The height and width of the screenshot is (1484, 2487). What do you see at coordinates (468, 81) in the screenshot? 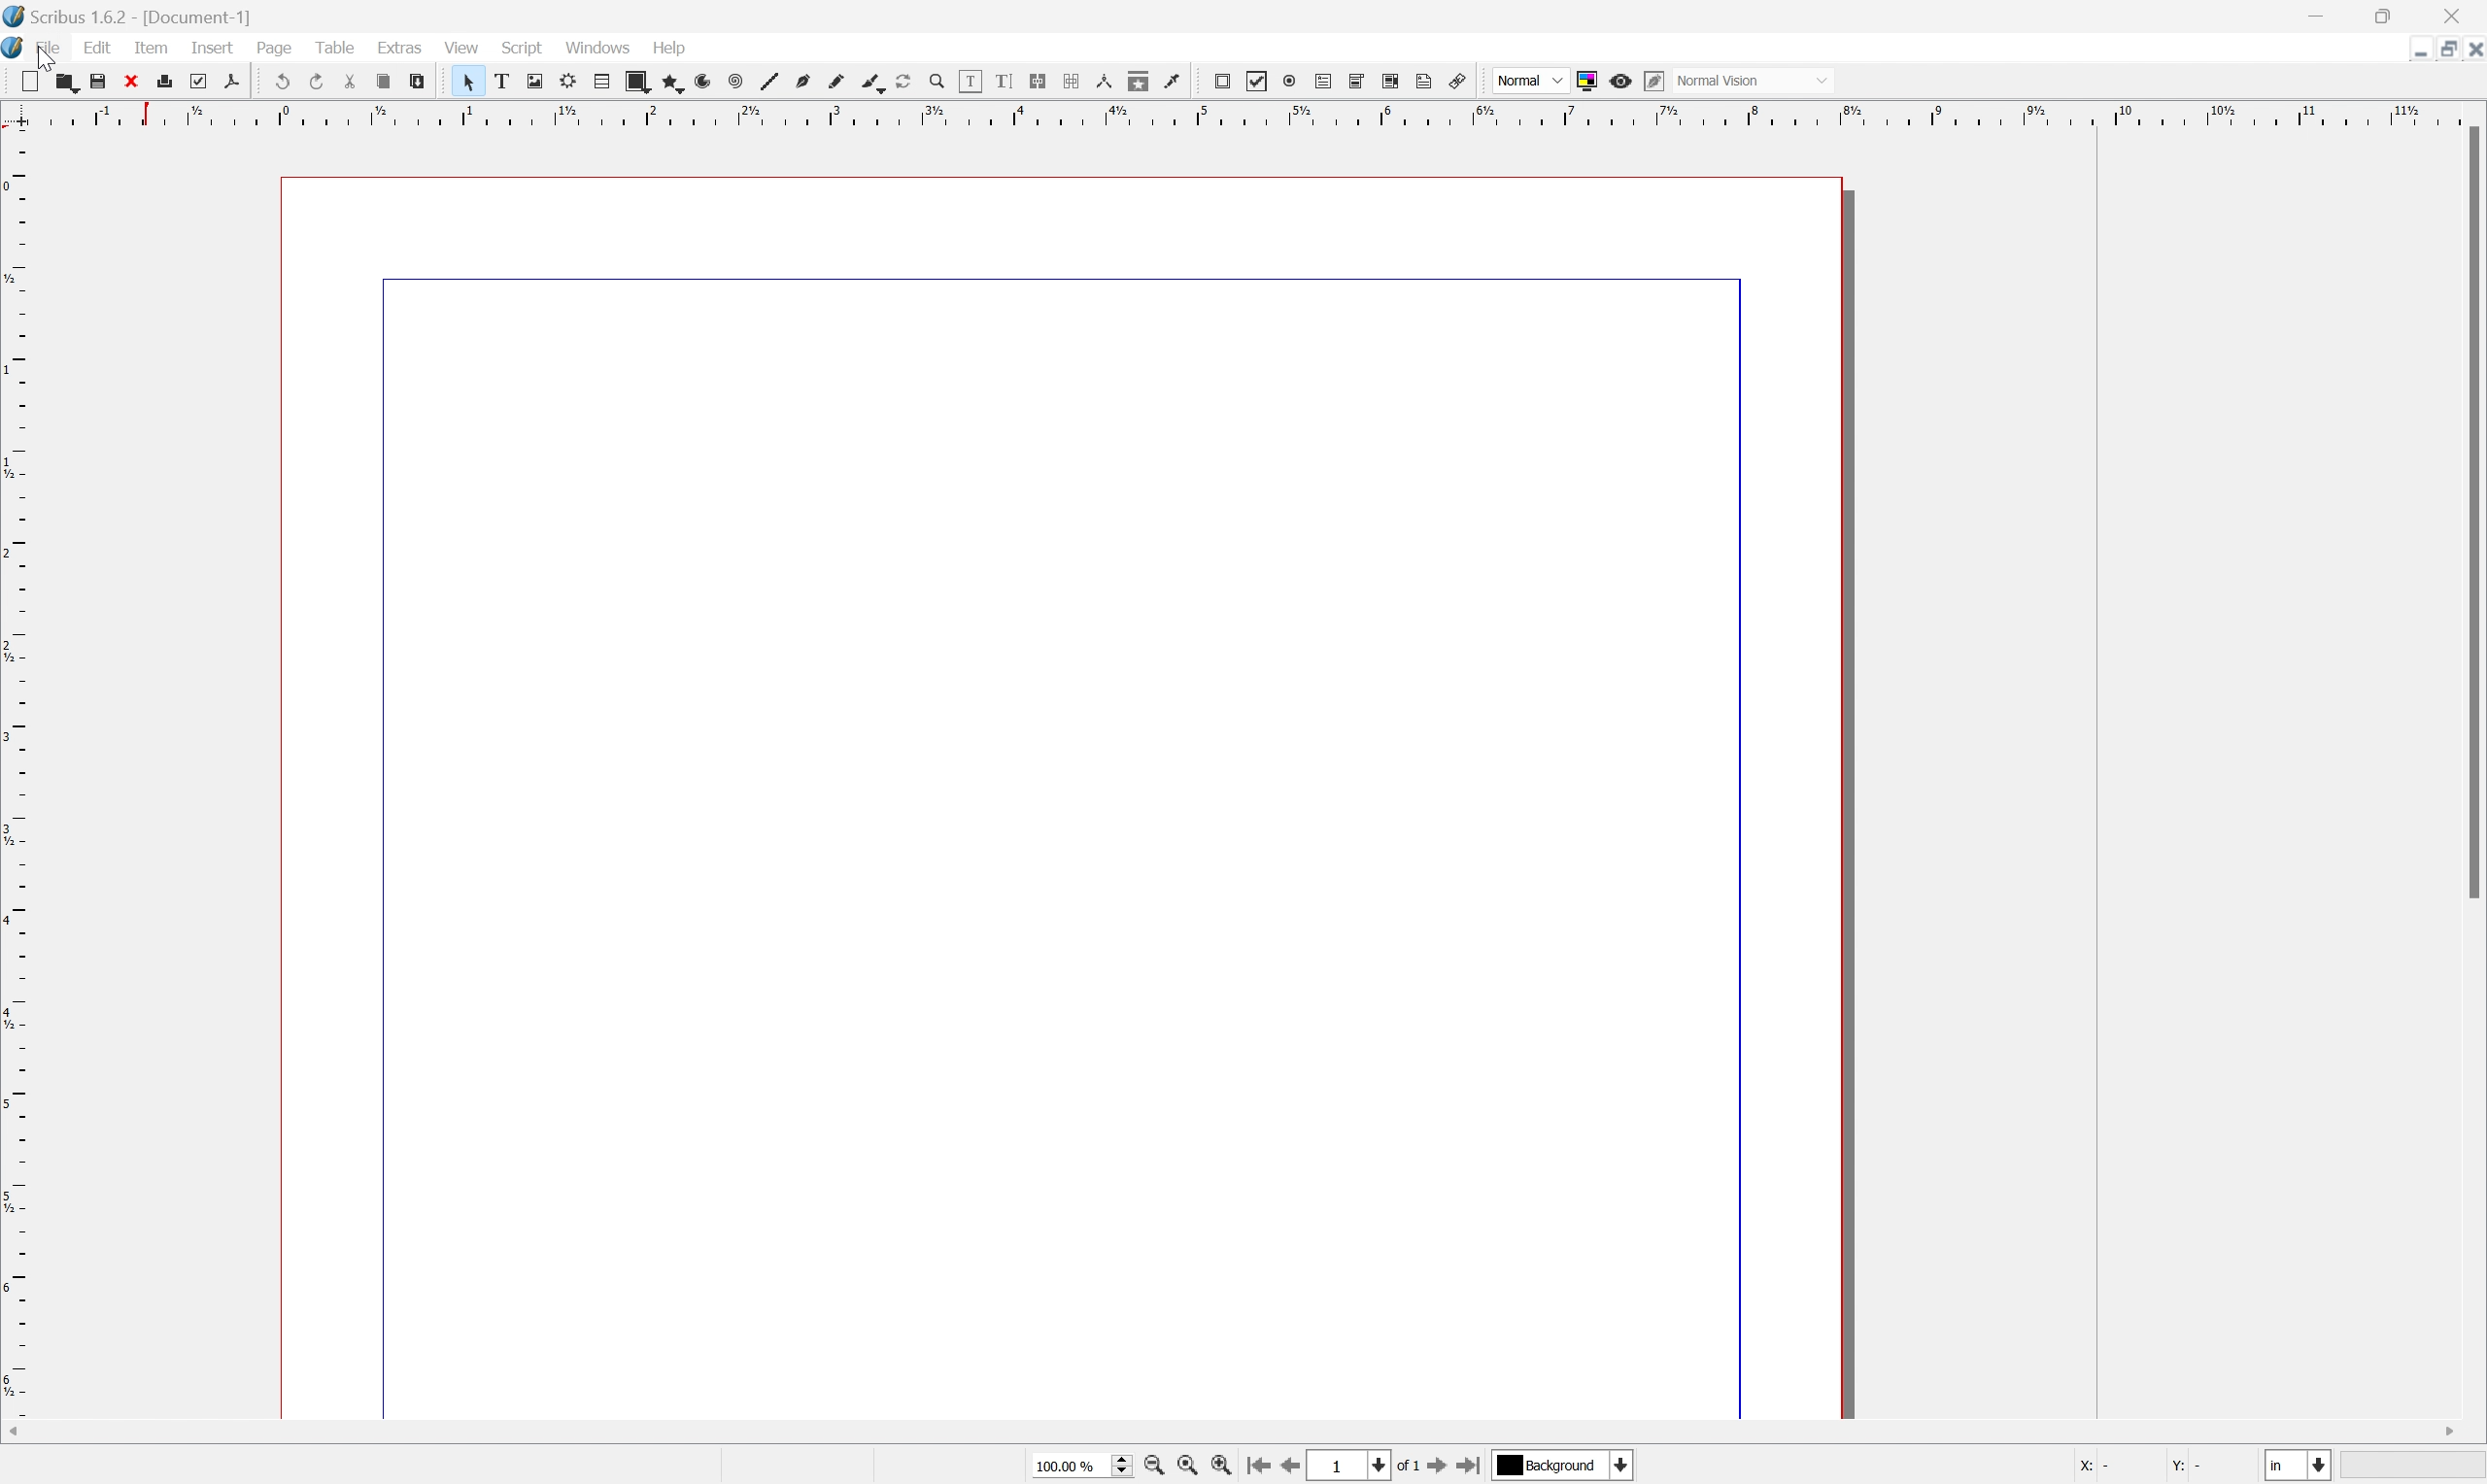
I see `Select item` at bounding box center [468, 81].